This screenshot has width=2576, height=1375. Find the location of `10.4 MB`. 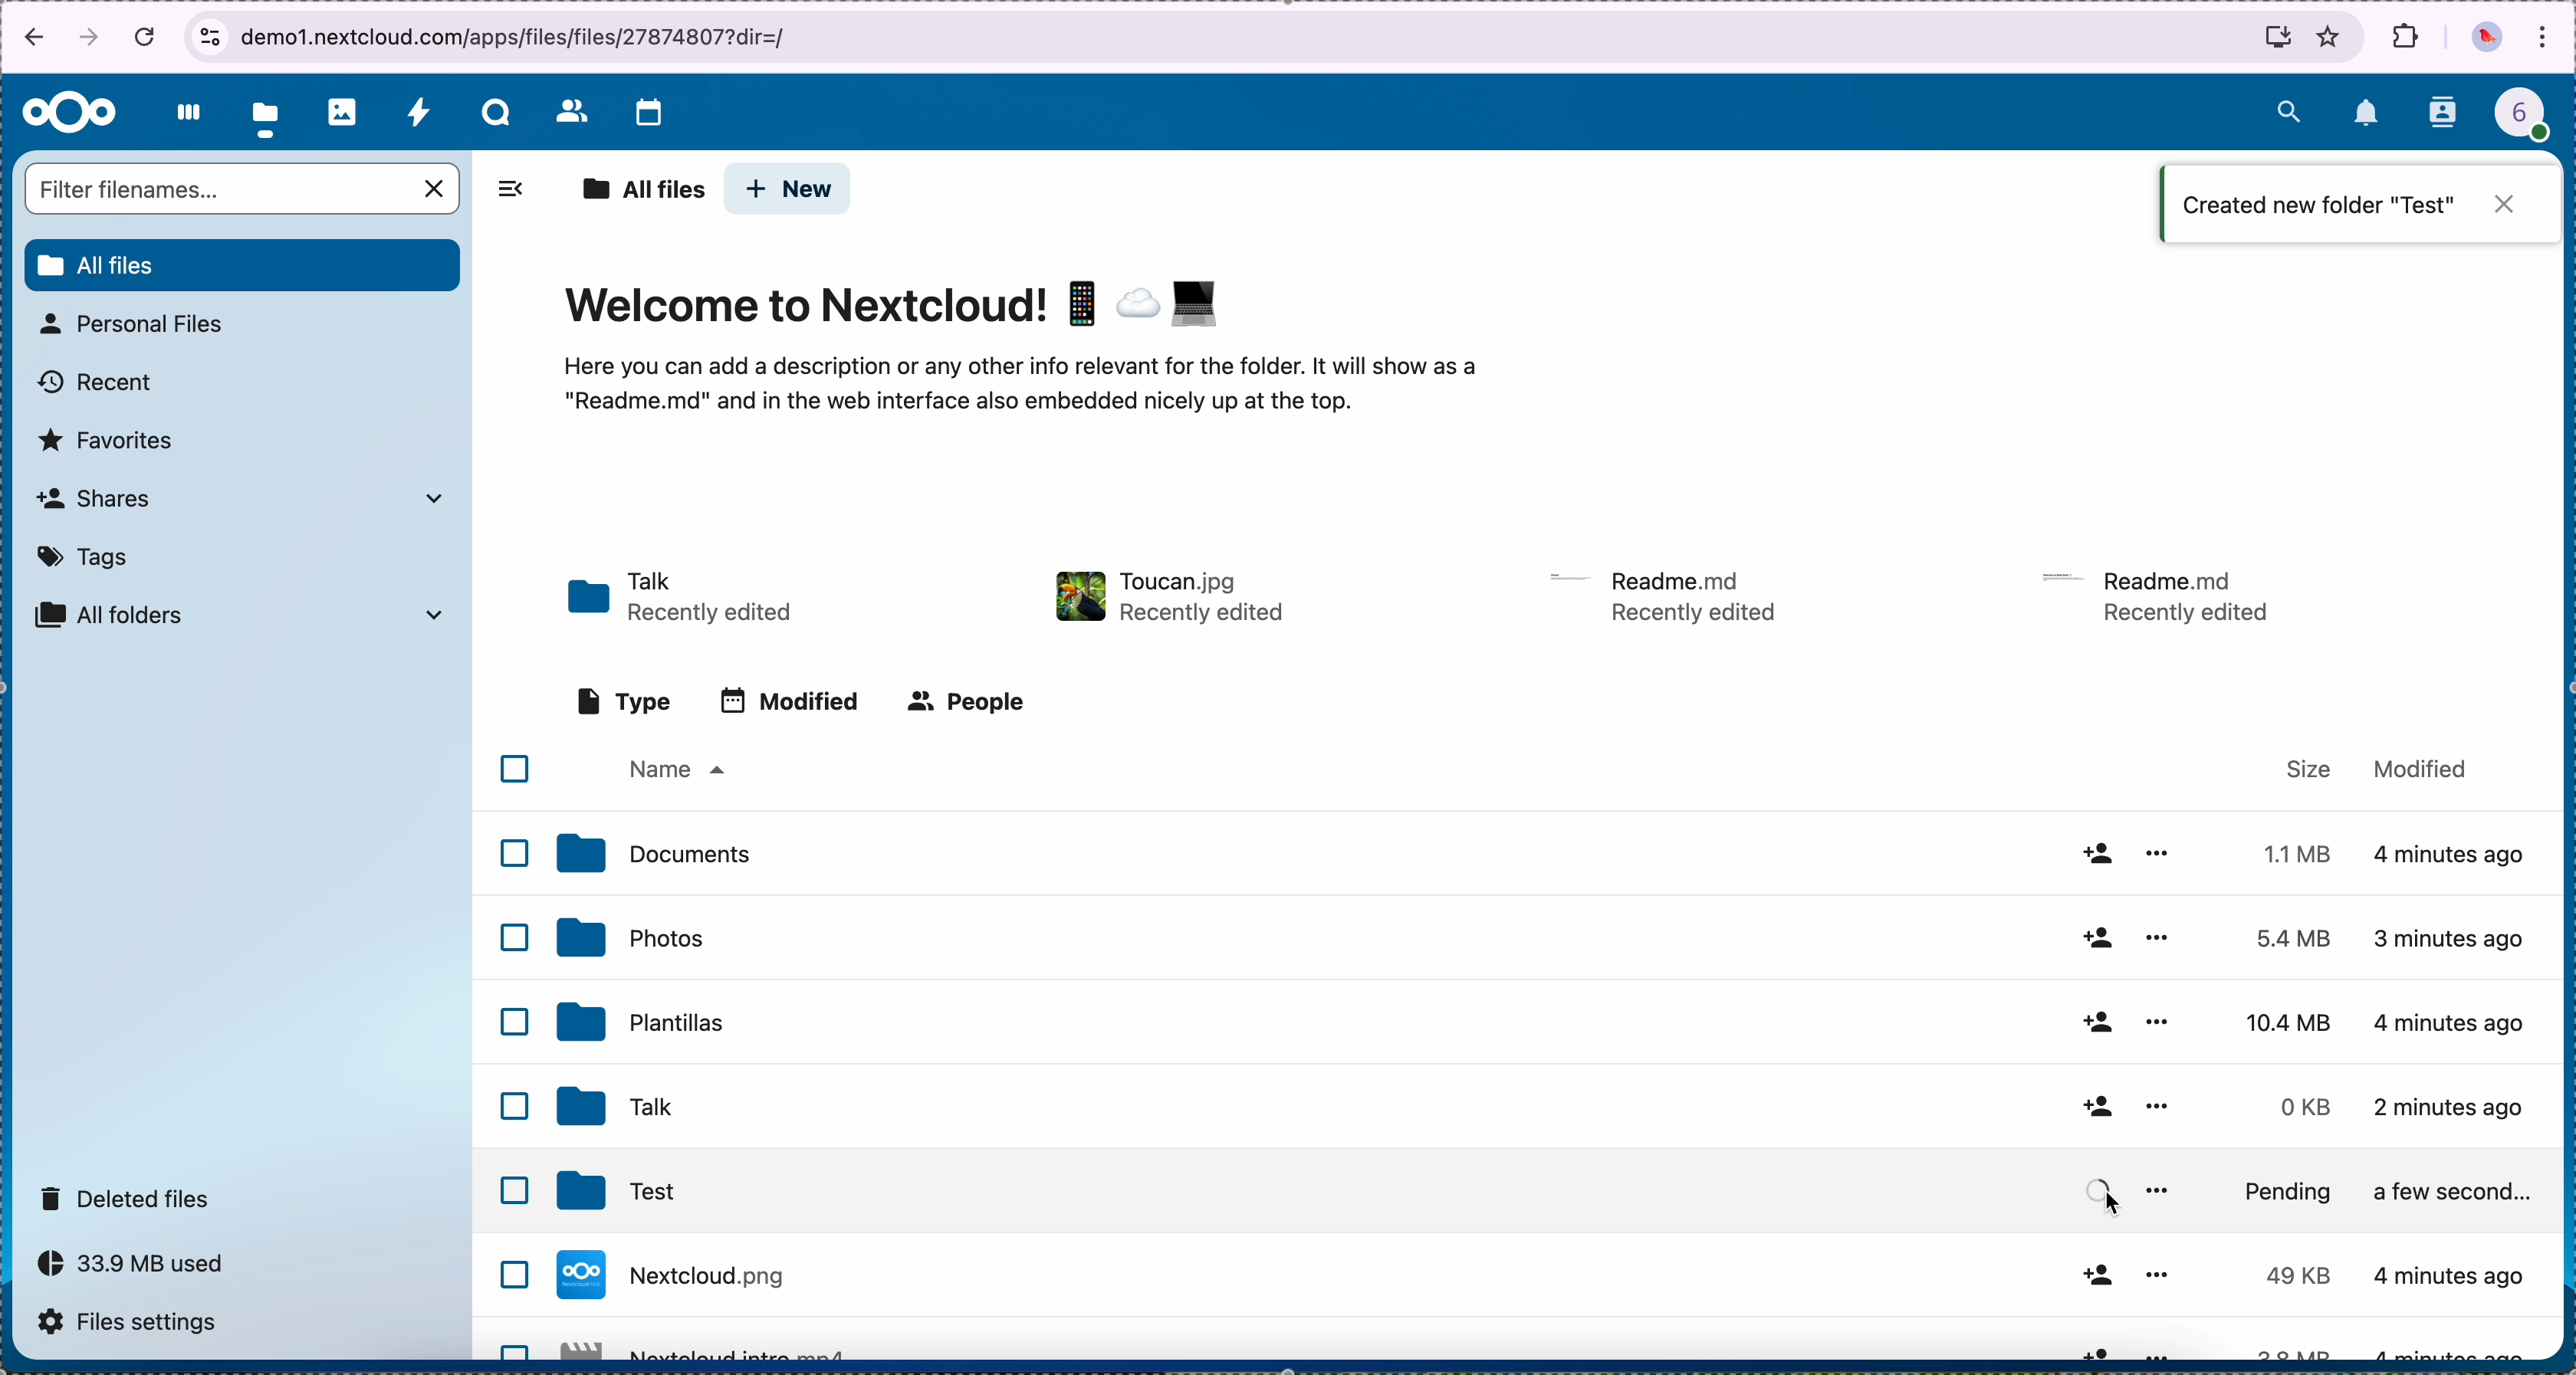

10.4 MB is located at coordinates (2291, 1024).